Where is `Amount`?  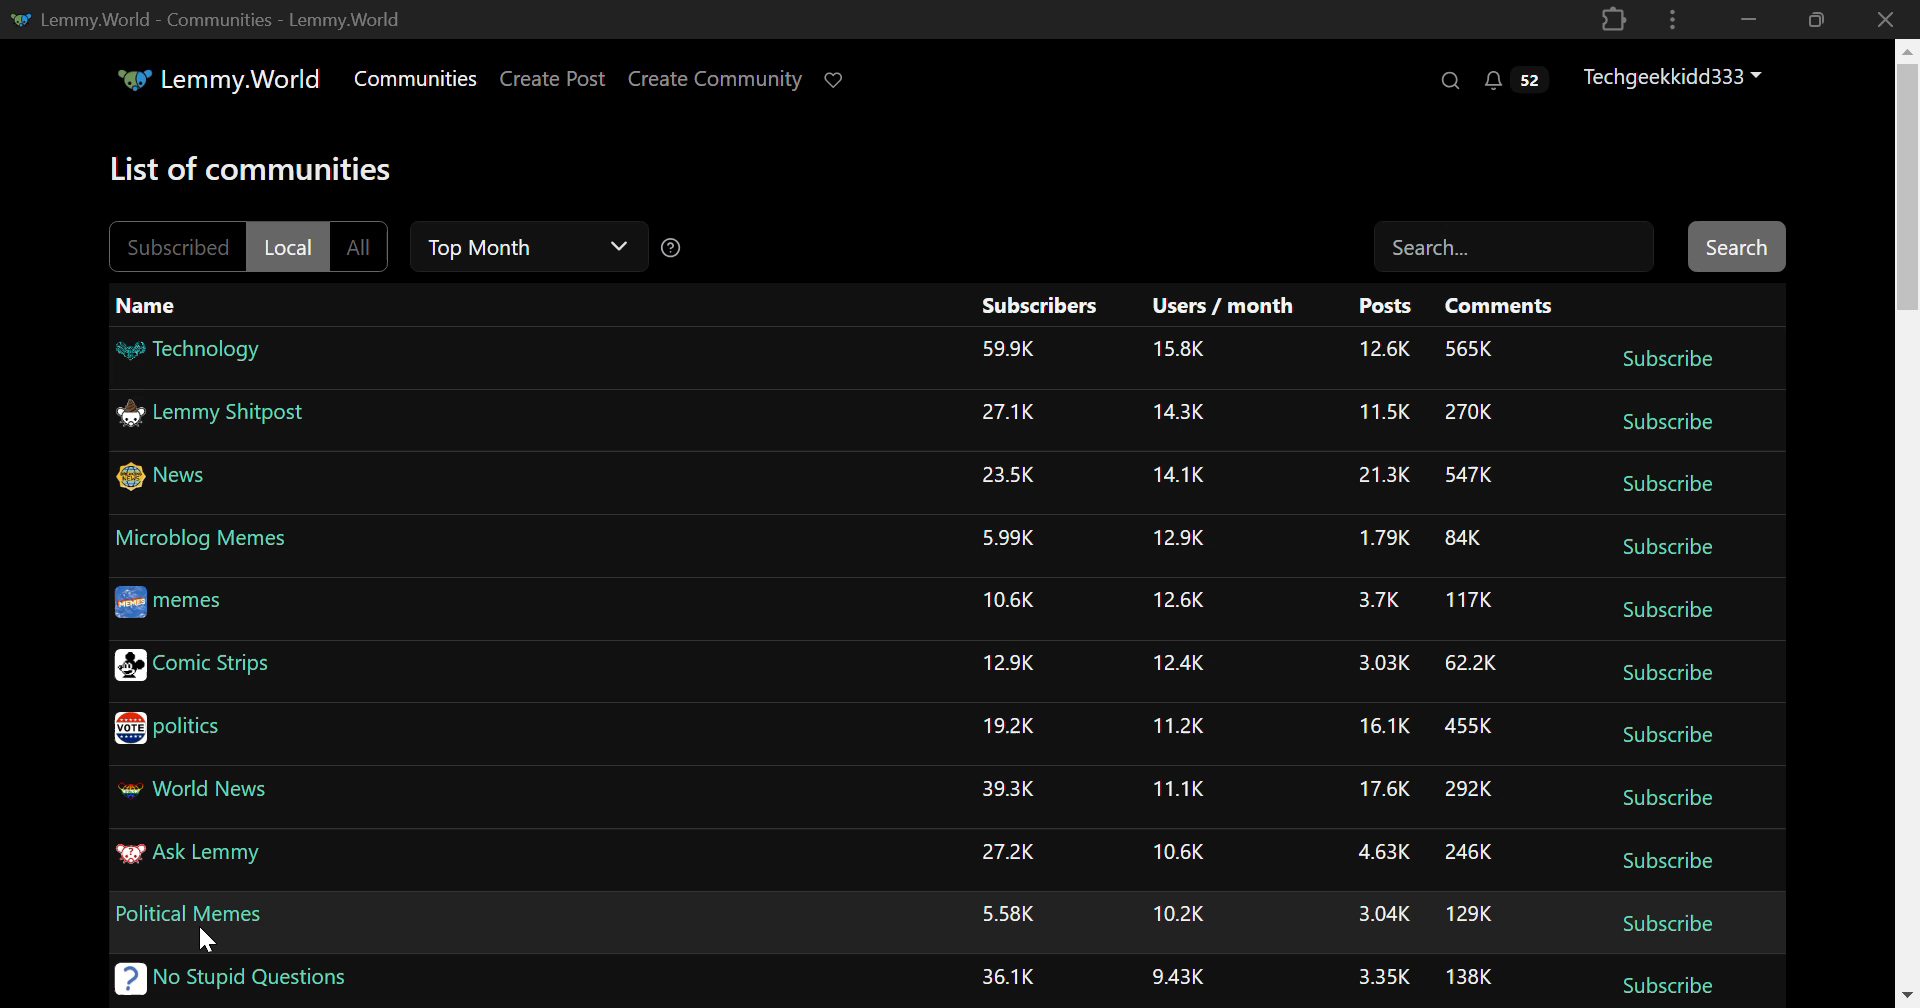 Amount is located at coordinates (1008, 539).